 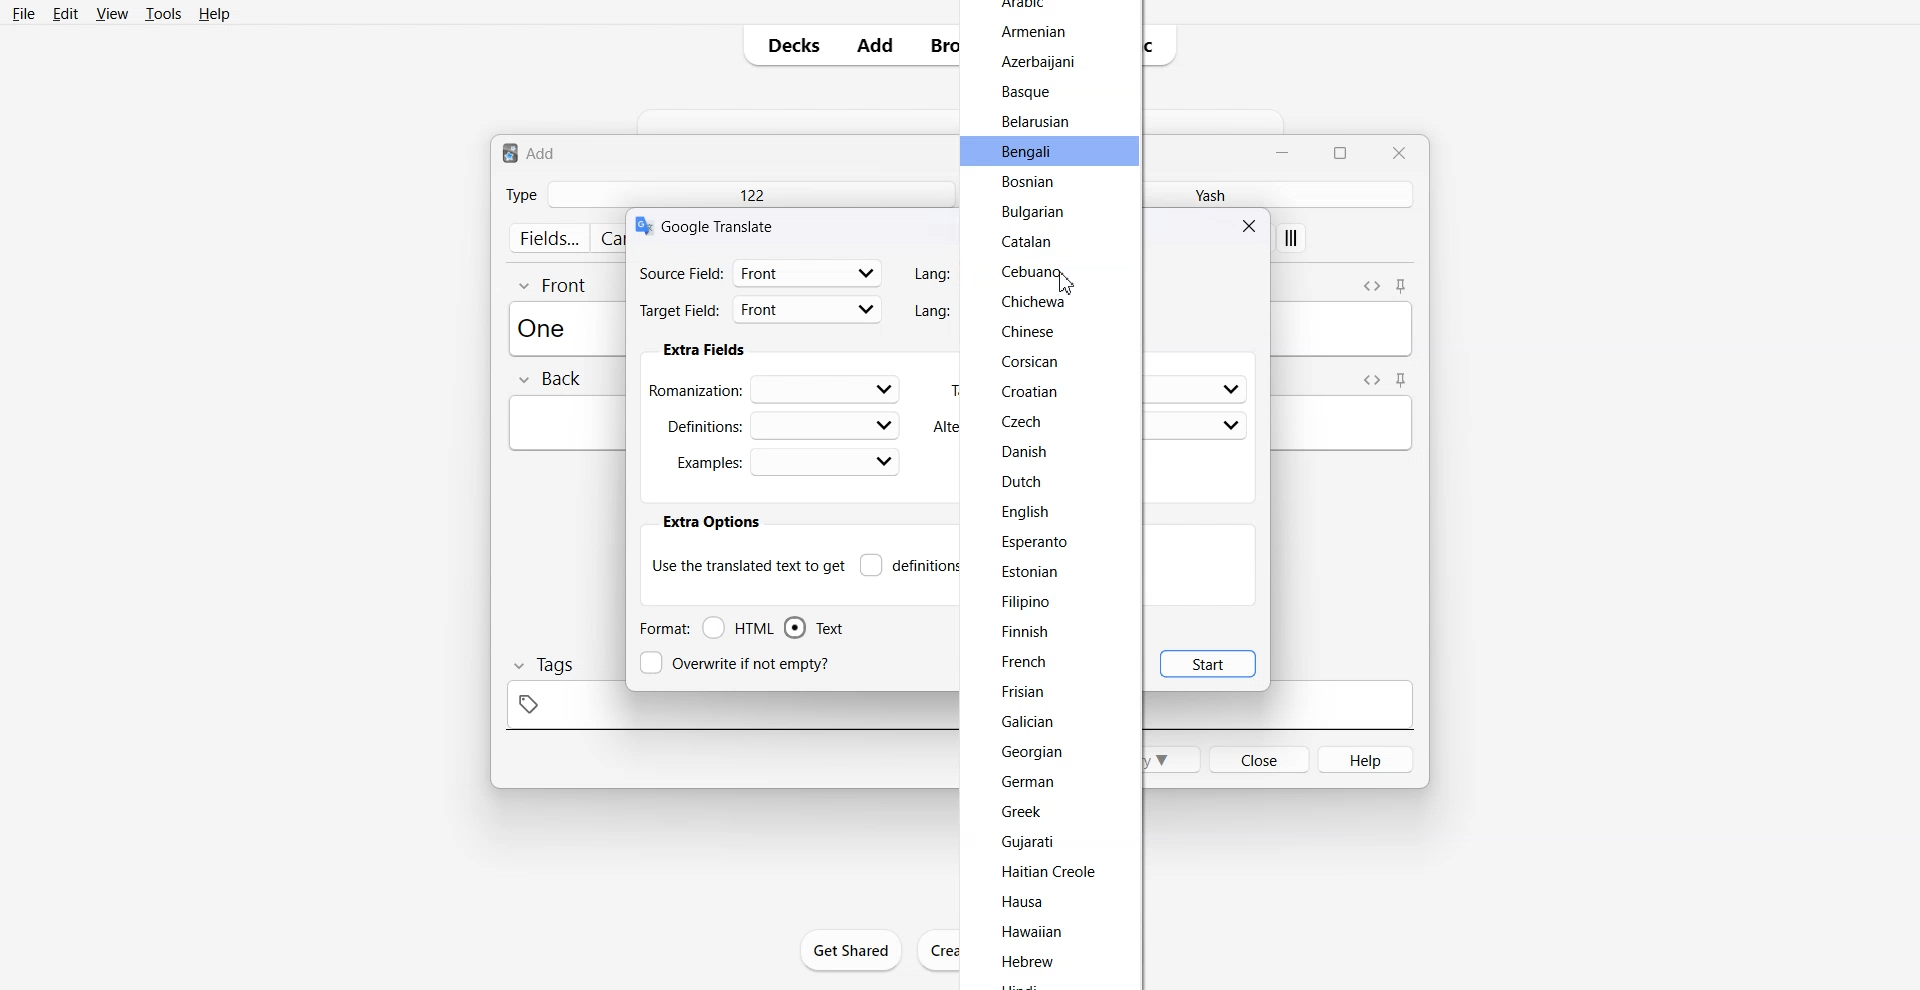 I want to click on Toggle sticky, so click(x=1403, y=287).